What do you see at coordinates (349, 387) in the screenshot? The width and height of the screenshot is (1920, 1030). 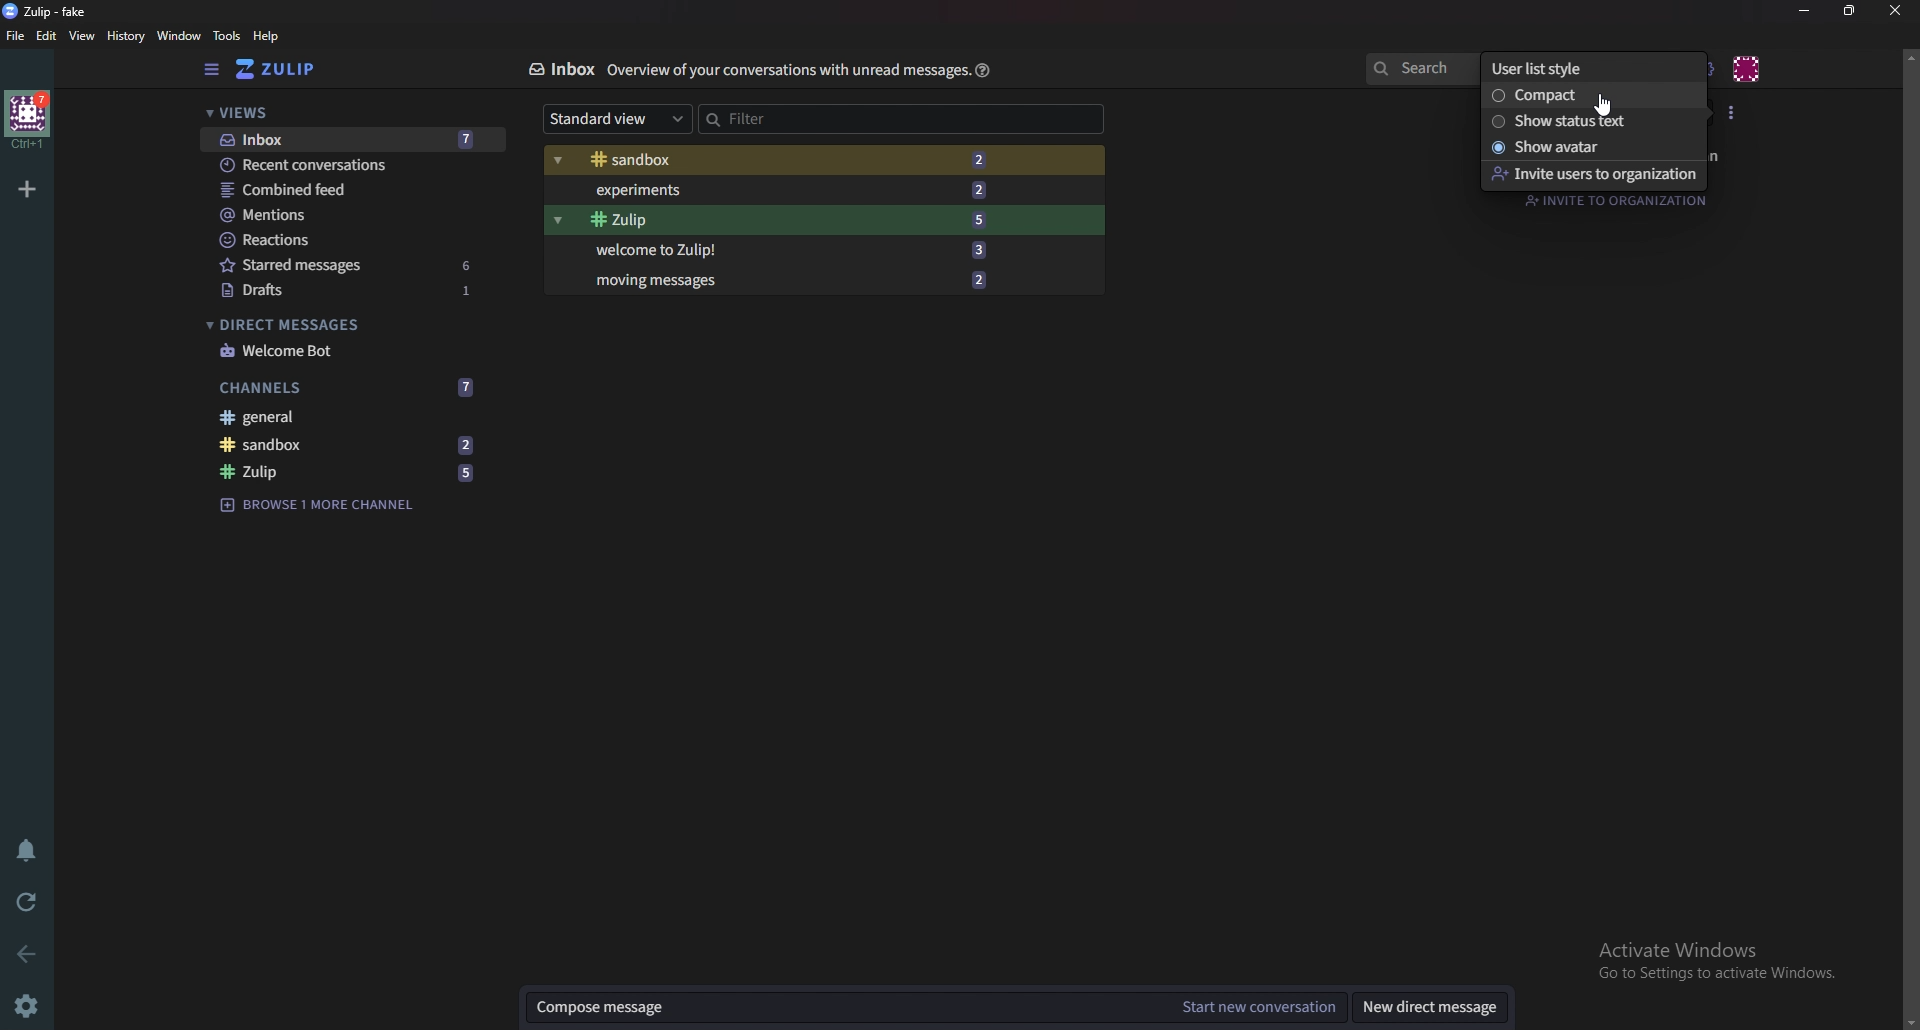 I see `Channels` at bounding box center [349, 387].